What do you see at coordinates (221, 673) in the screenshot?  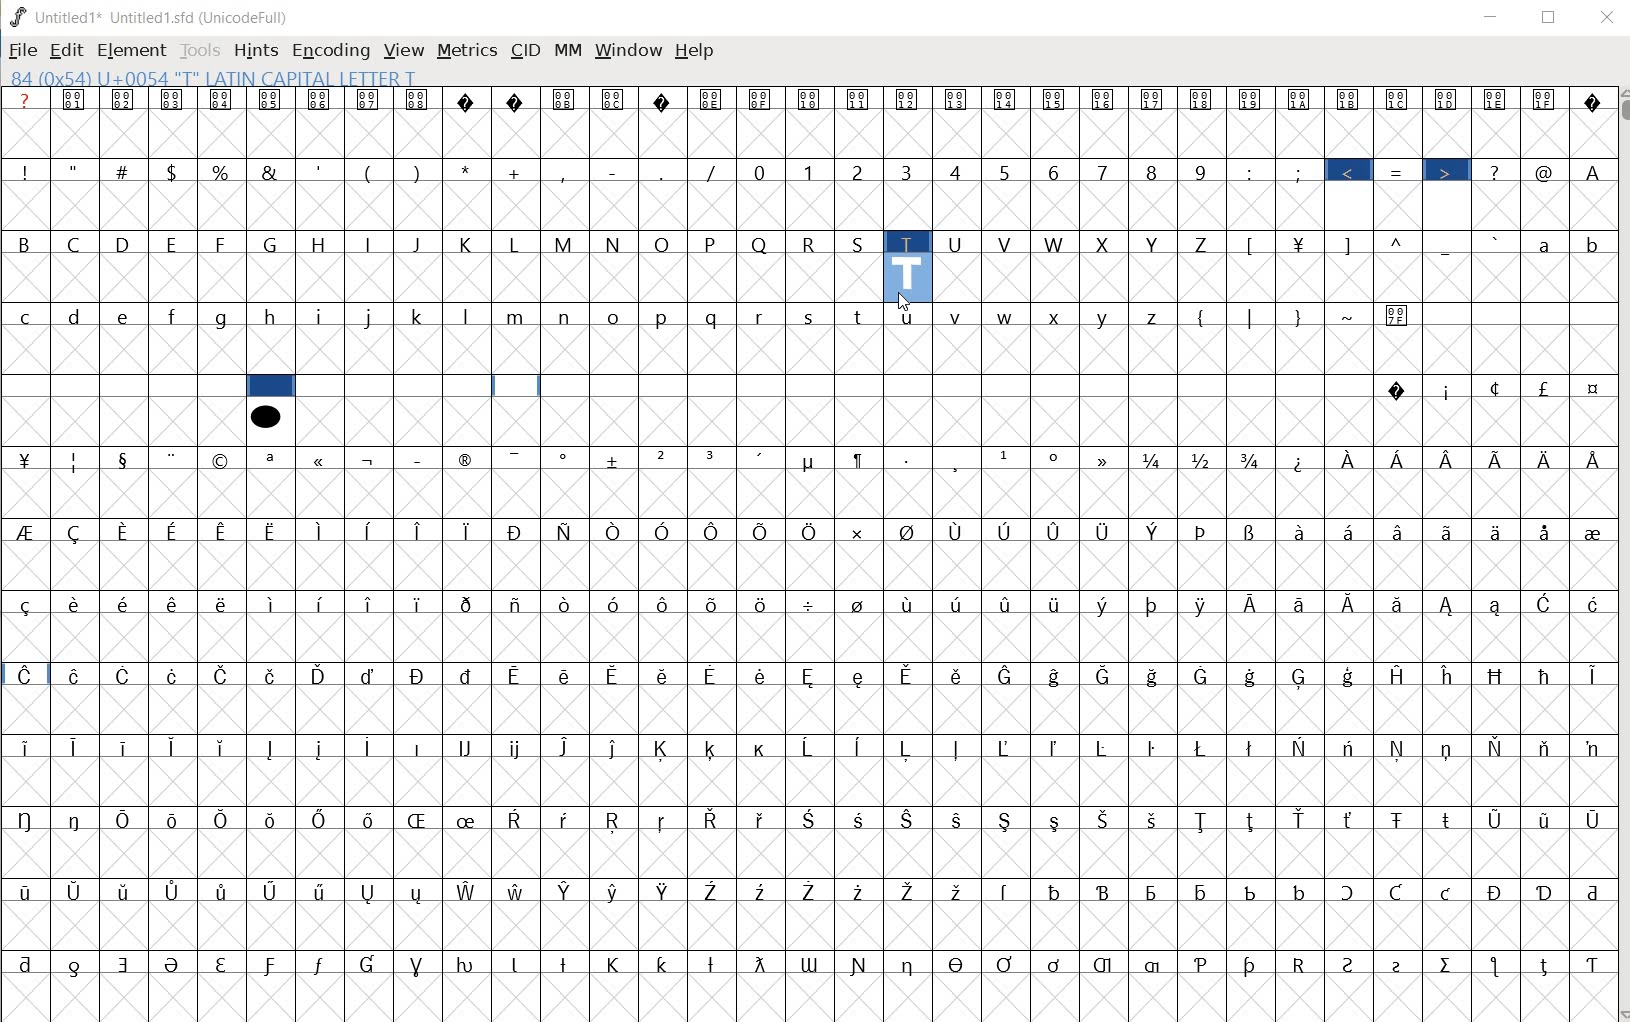 I see `Symbol` at bounding box center [221, 673].